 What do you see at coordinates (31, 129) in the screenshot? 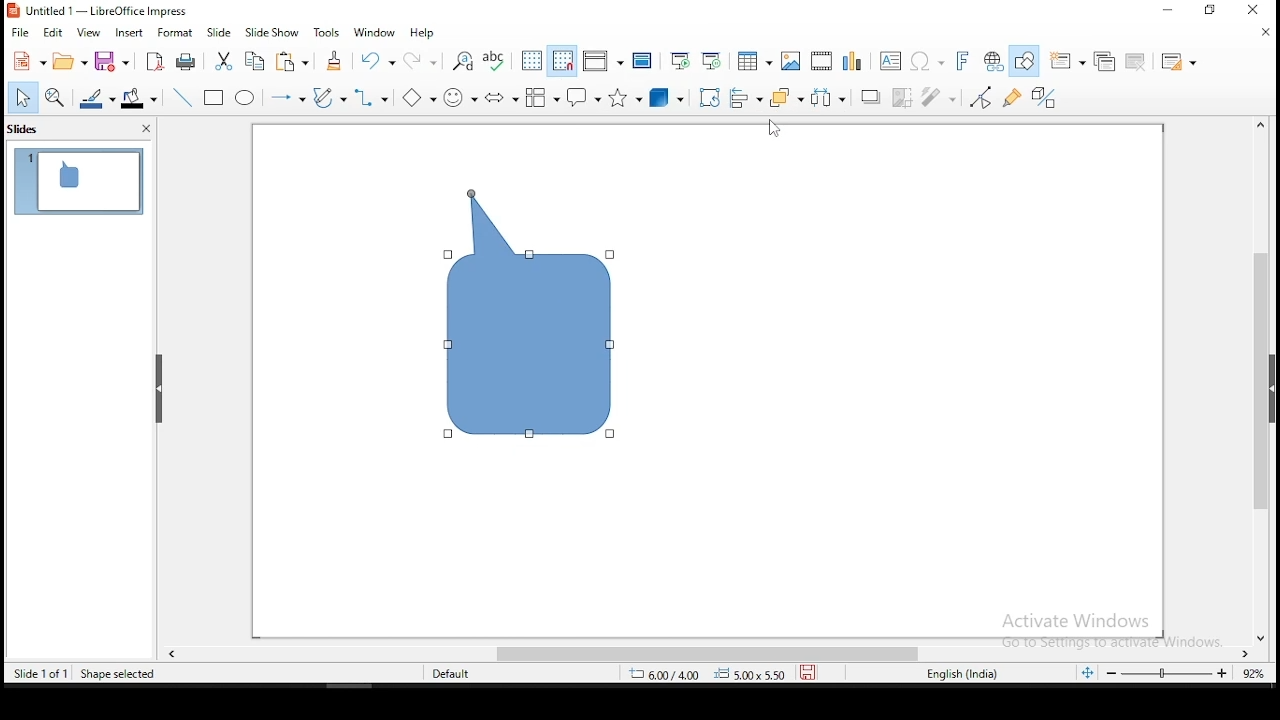
I see `slides` at bounding box center [31, 129].